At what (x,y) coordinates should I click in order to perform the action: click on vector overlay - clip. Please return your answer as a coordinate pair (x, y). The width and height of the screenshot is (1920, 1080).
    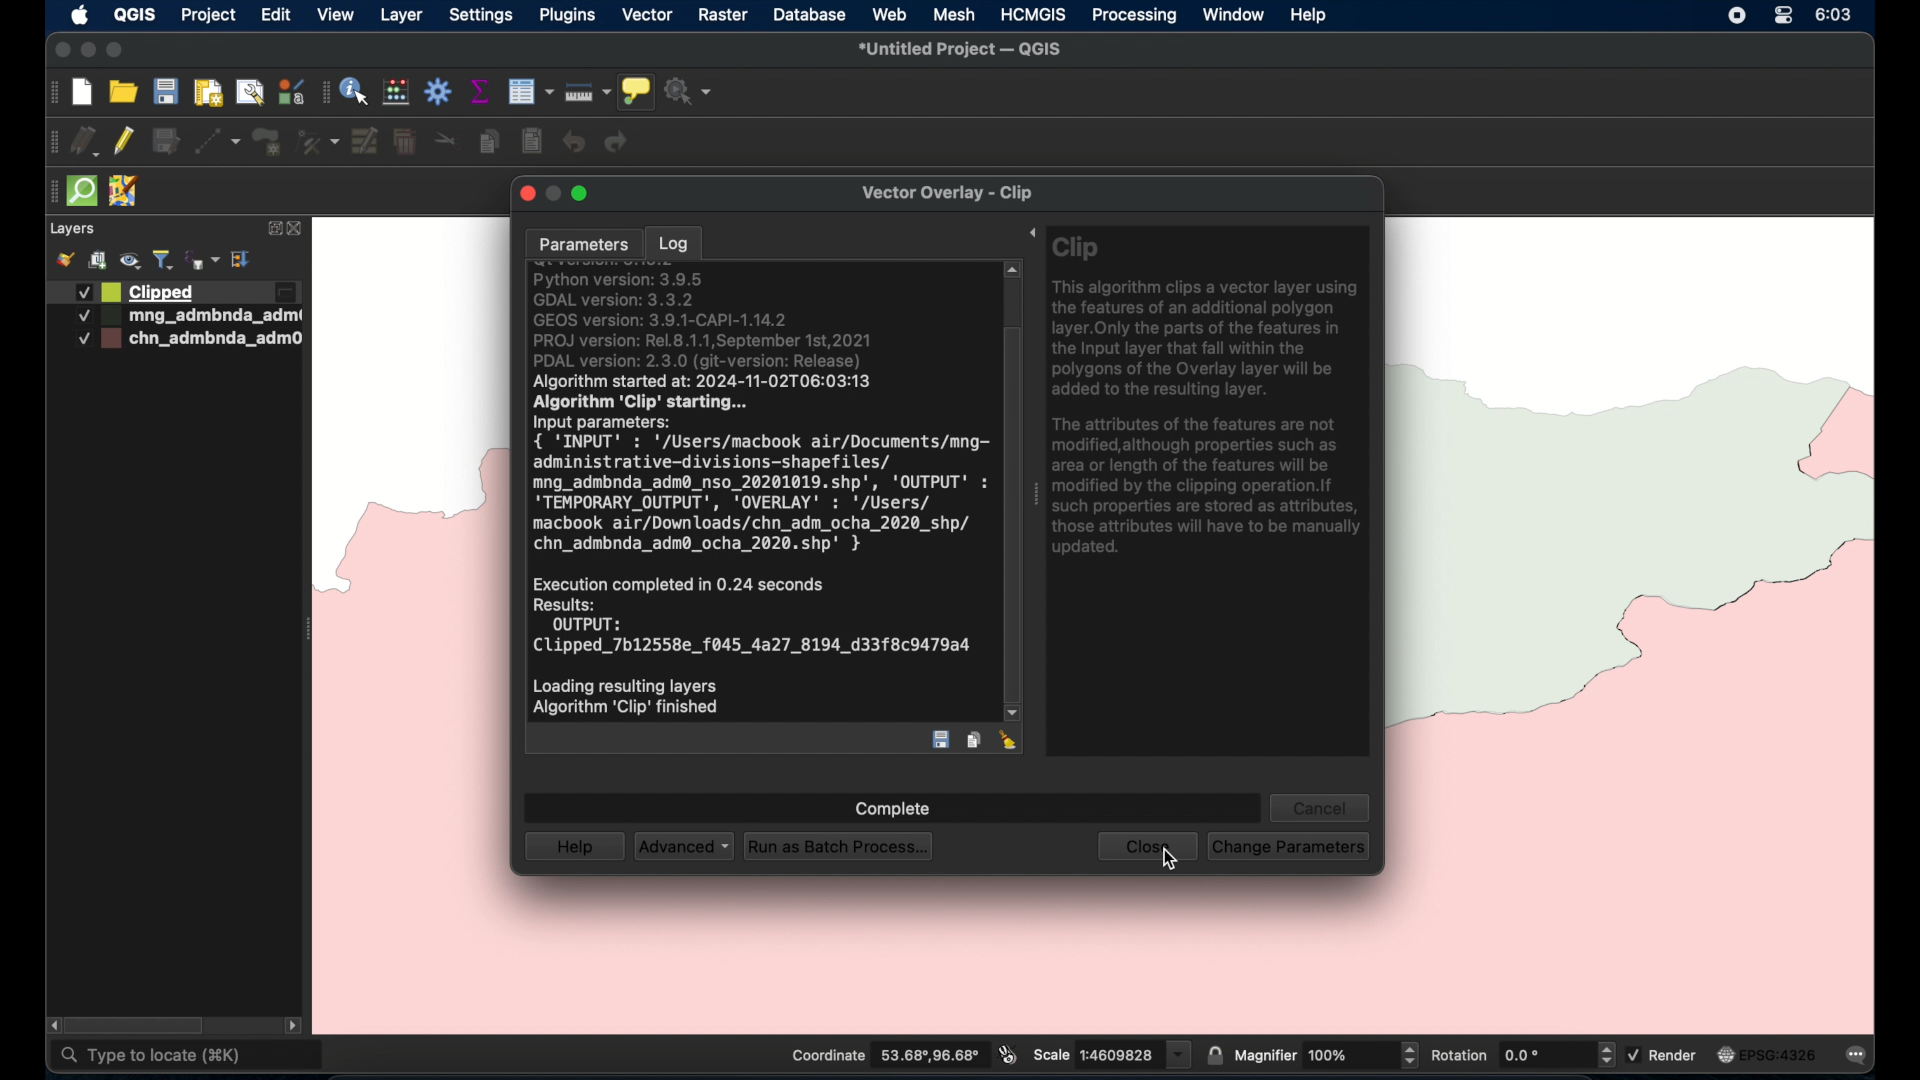
    Looking at the image, I should click on (945, 193).